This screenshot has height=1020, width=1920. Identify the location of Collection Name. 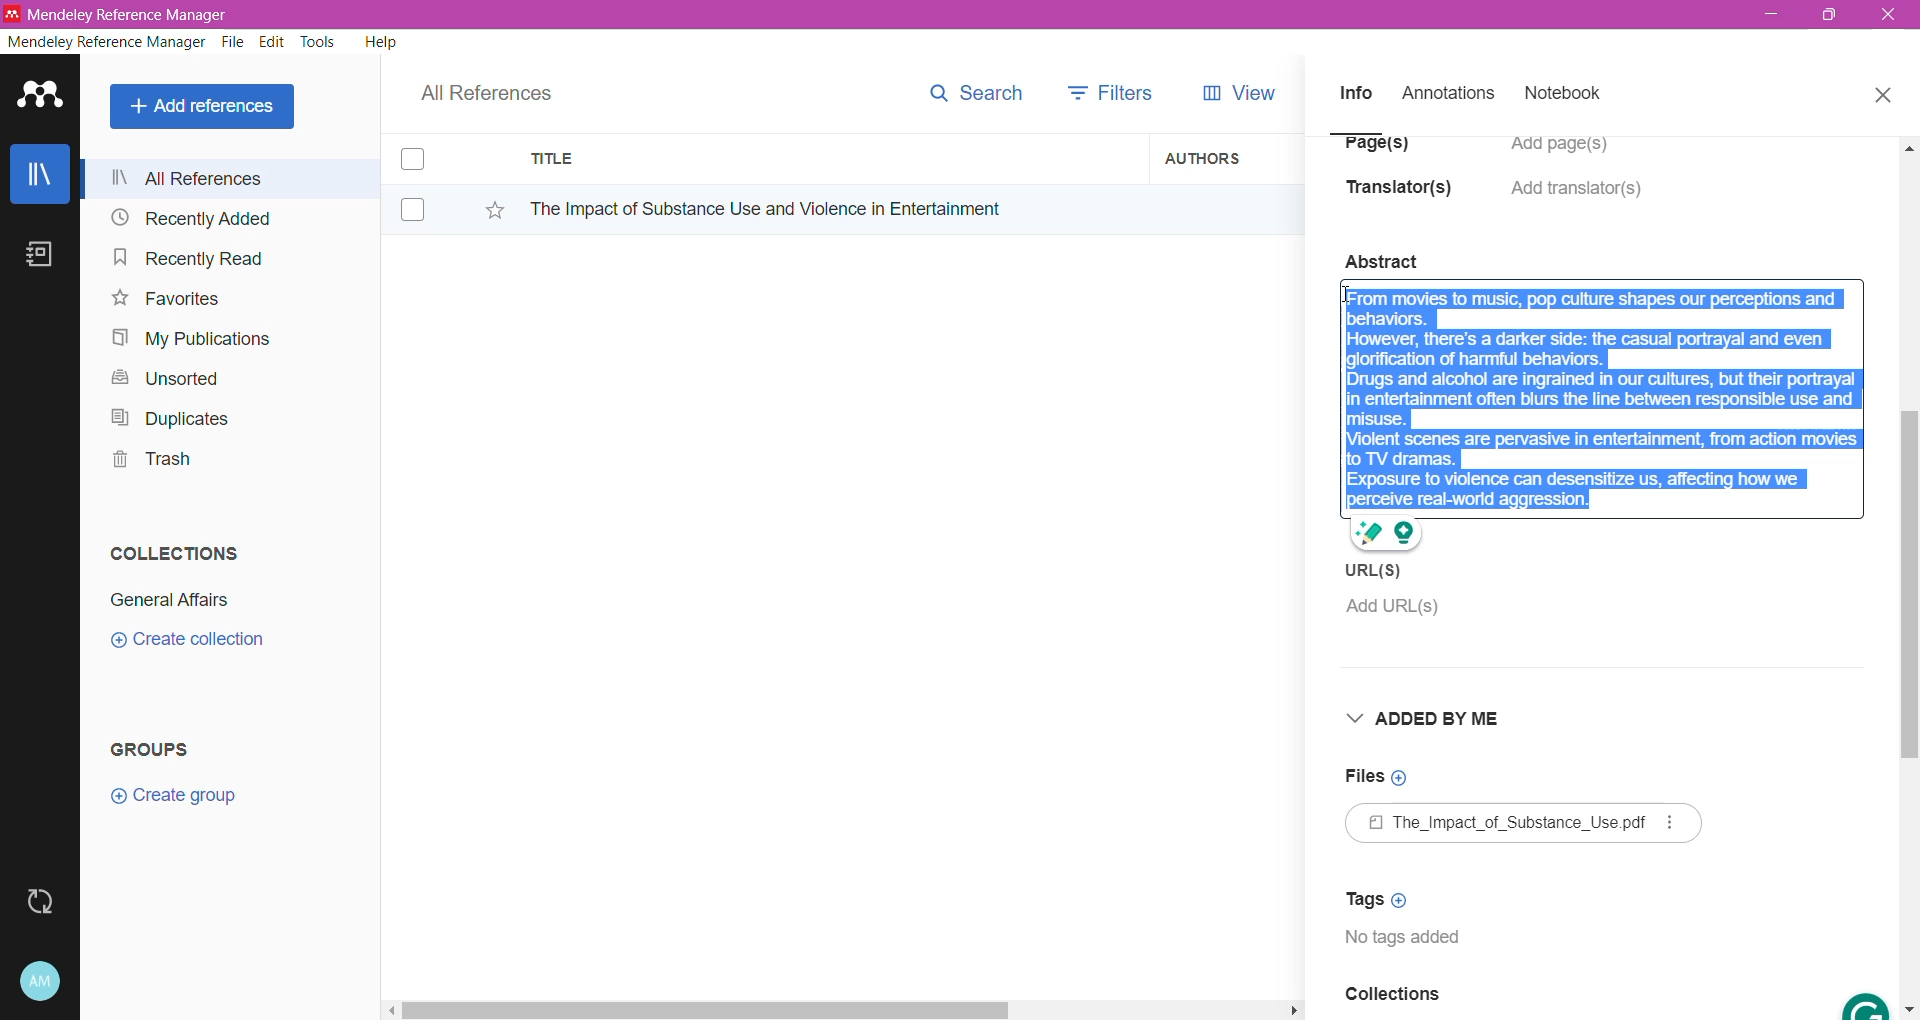
(166, 600).